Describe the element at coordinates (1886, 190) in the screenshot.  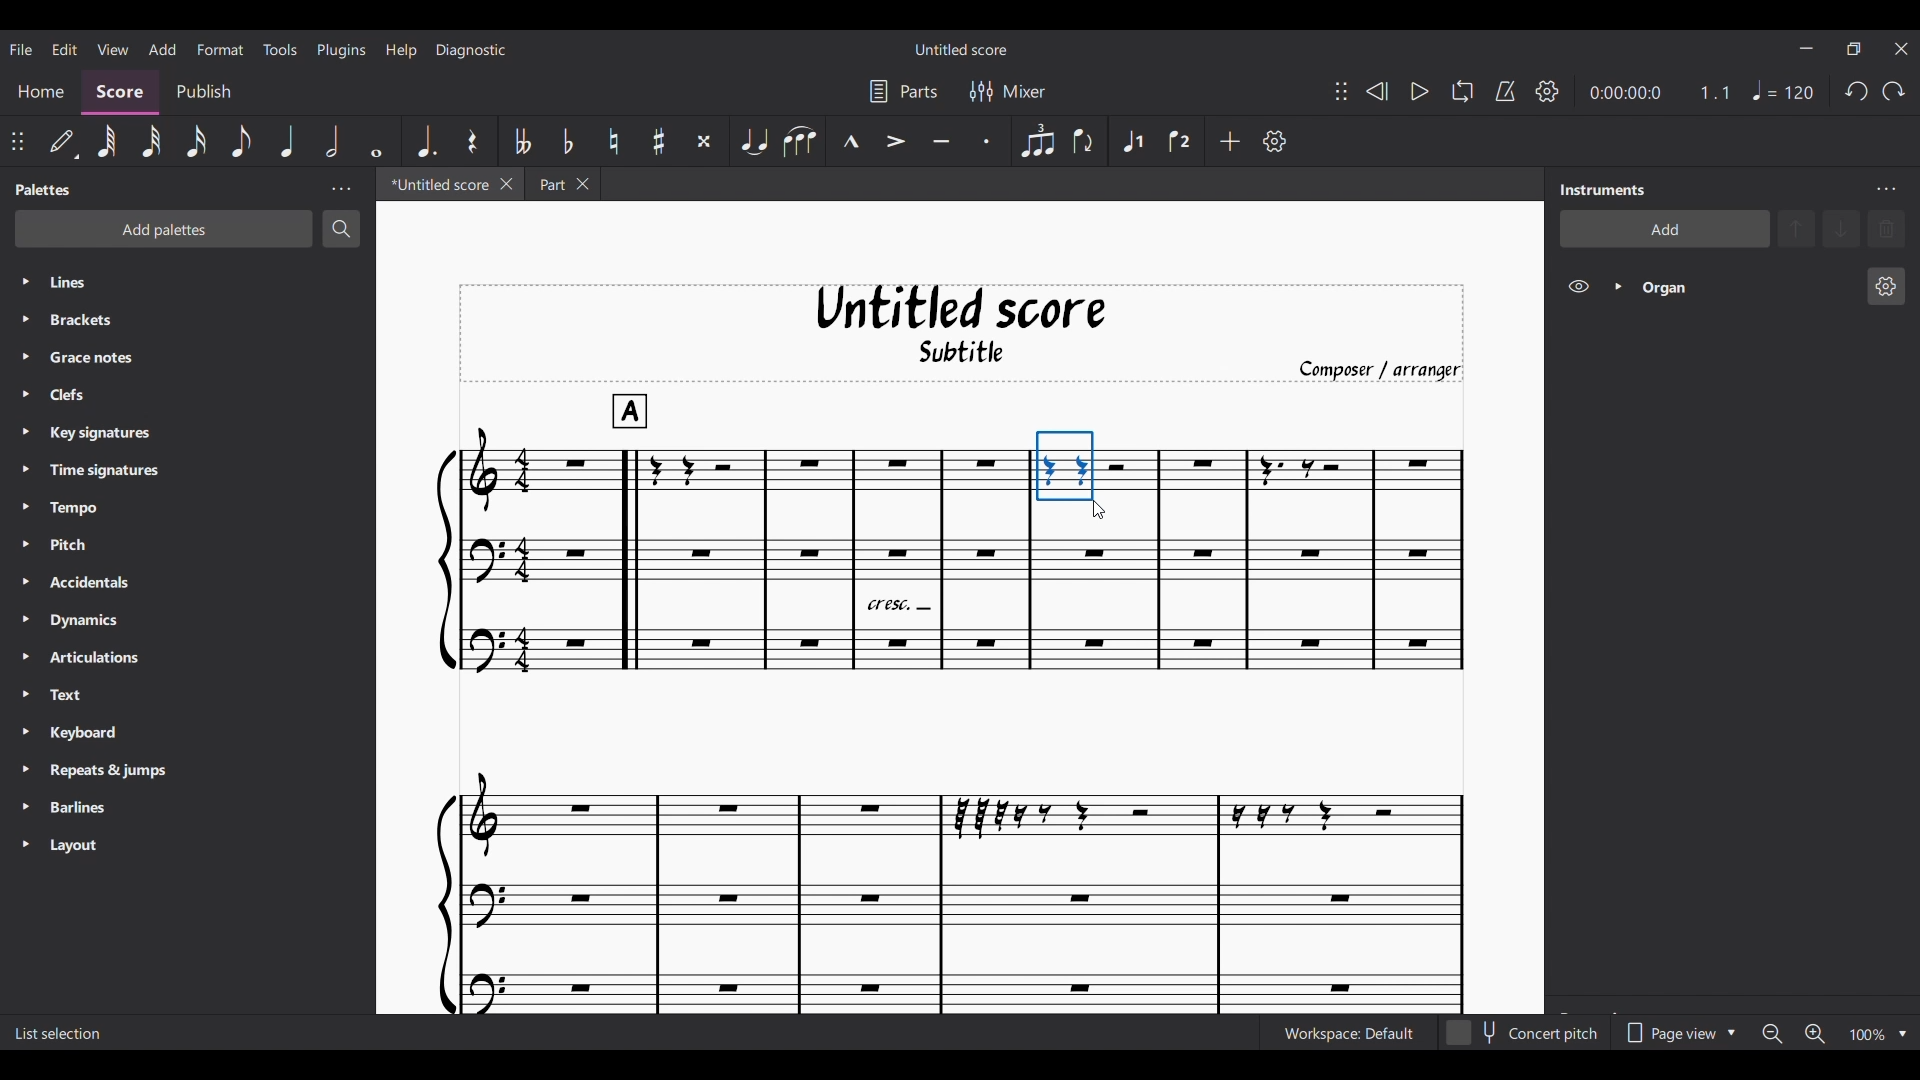
I see `Instrument panel settings` at that location.